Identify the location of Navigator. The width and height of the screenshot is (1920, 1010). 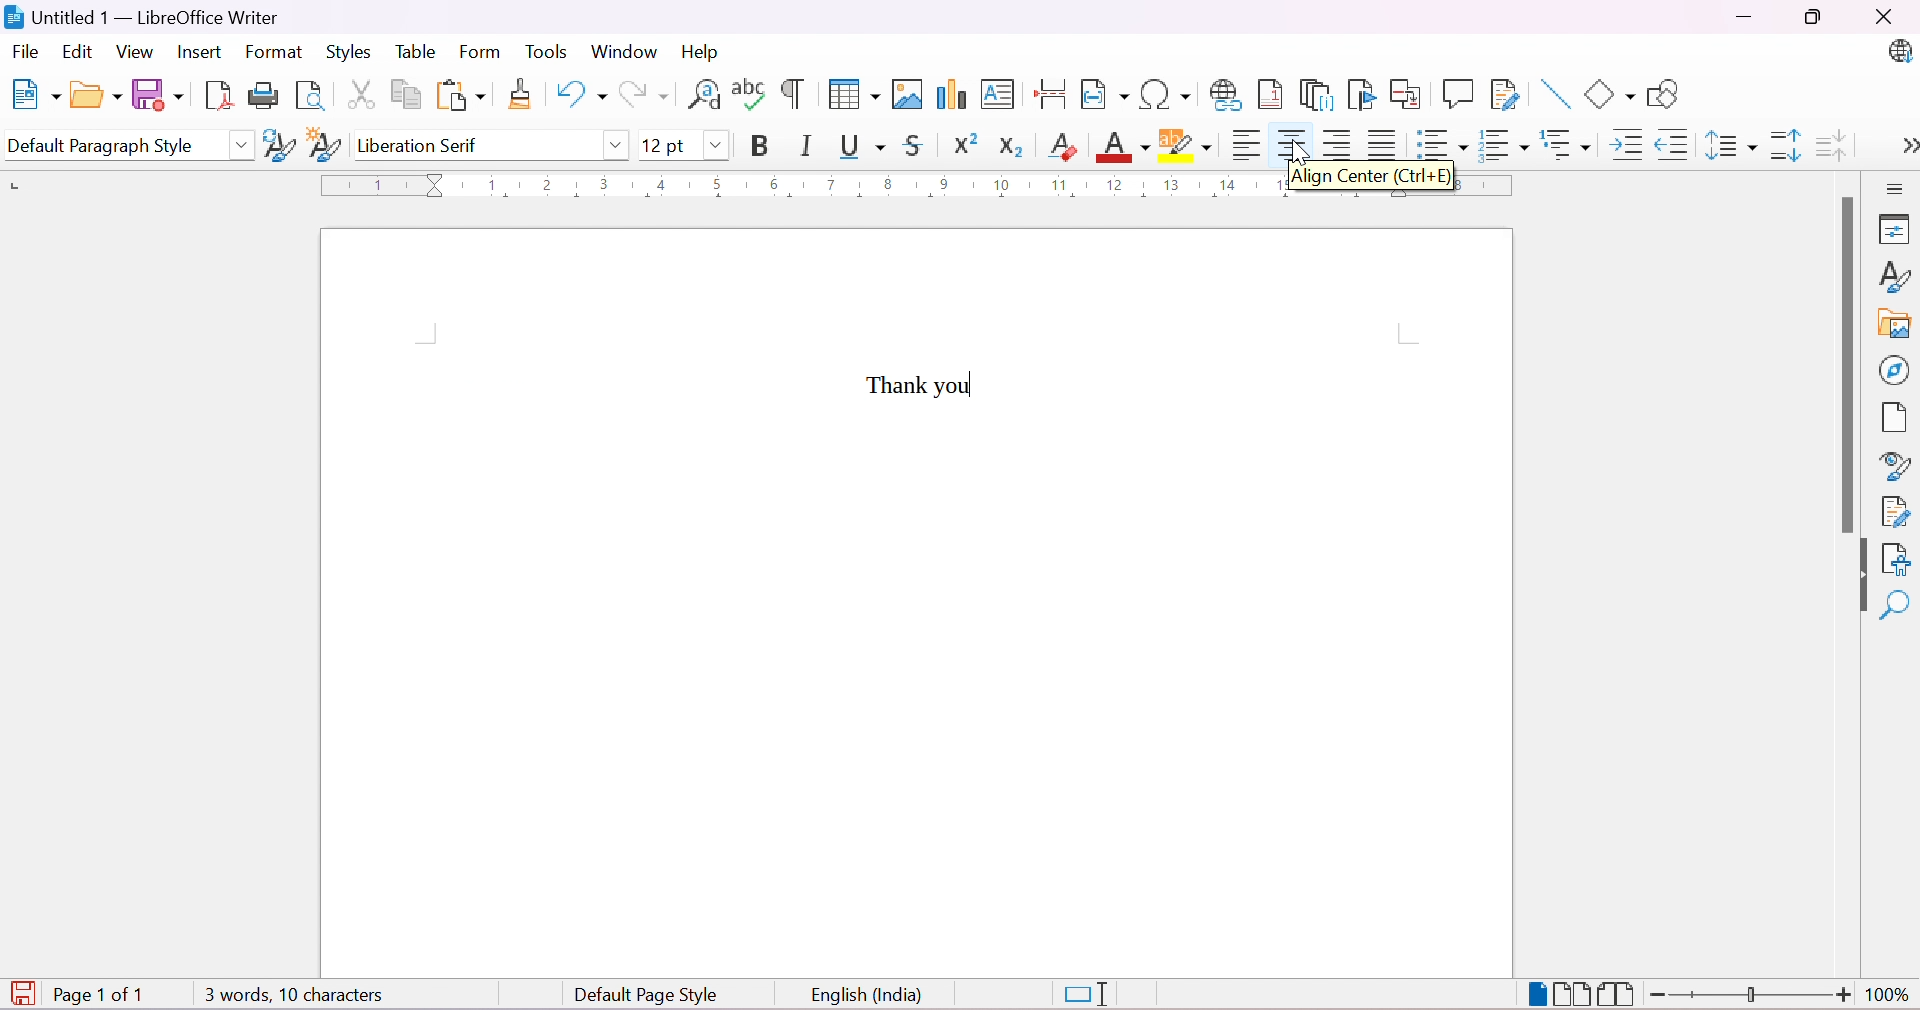
(1894, 371).